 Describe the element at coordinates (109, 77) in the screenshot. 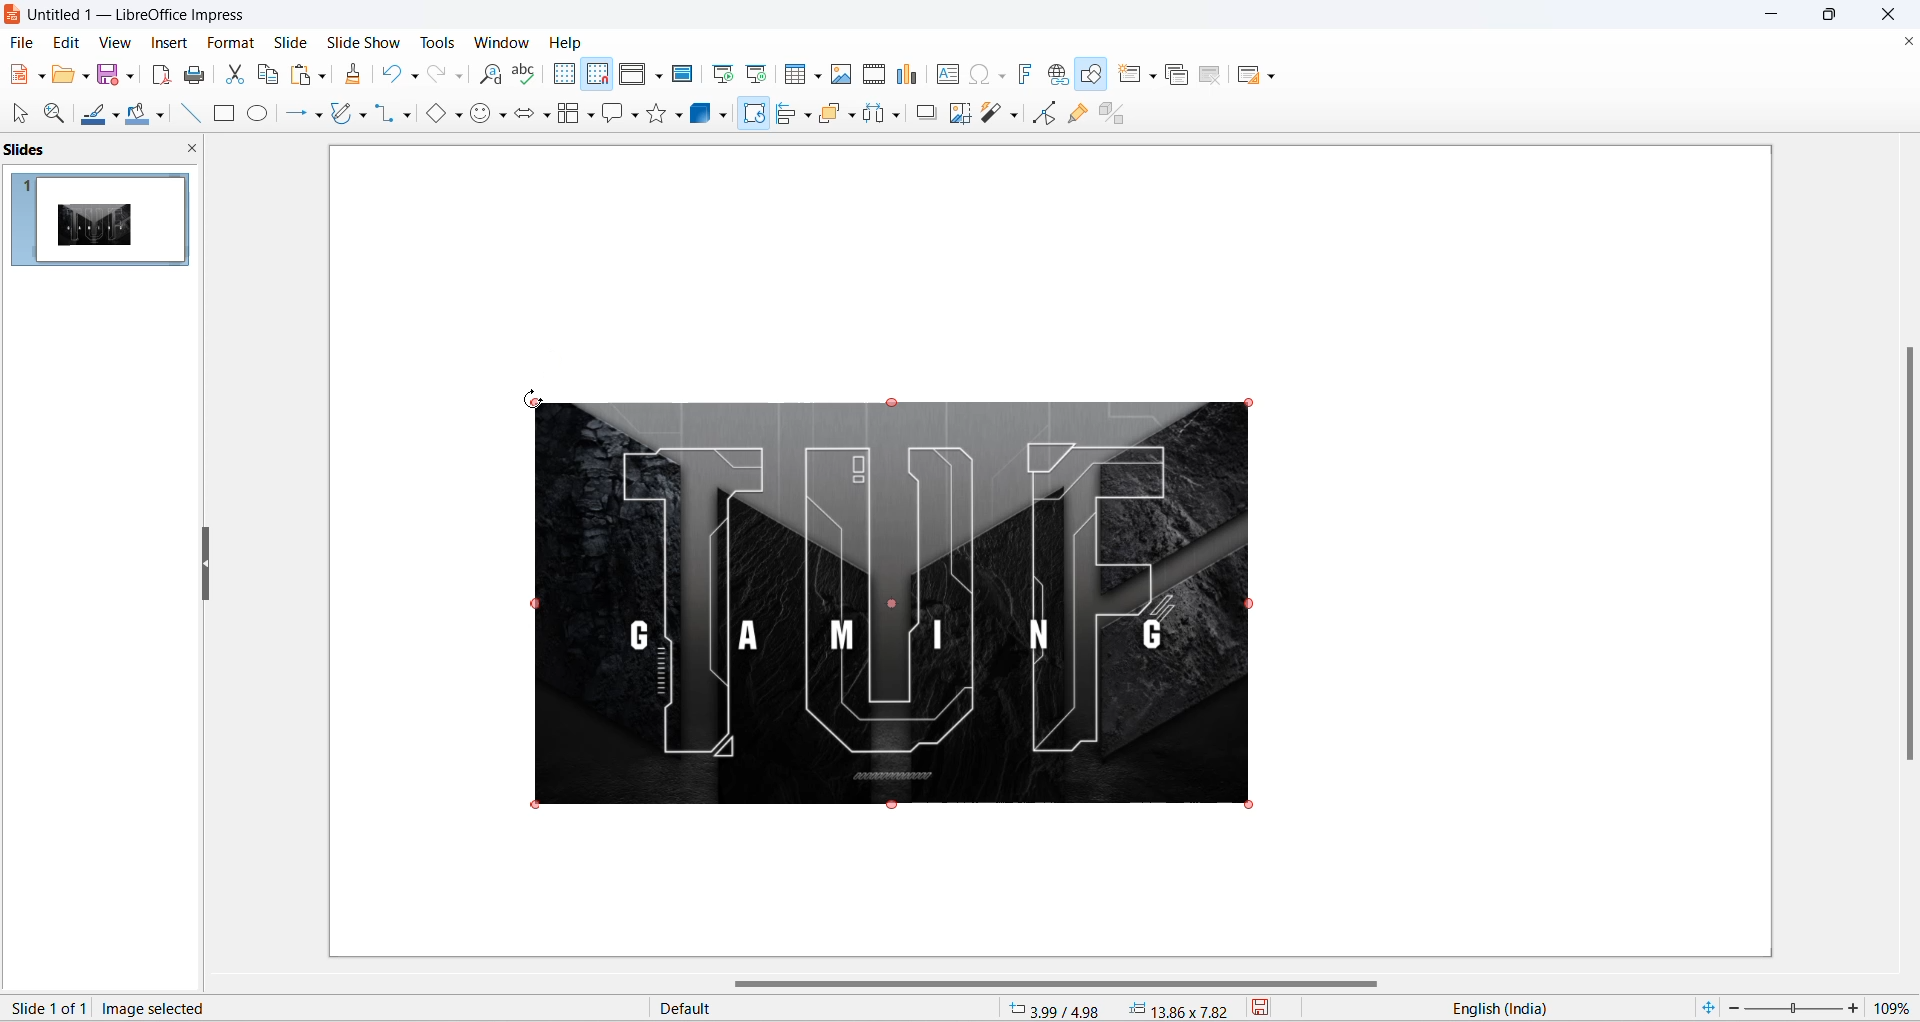

I see `save ` at that location.